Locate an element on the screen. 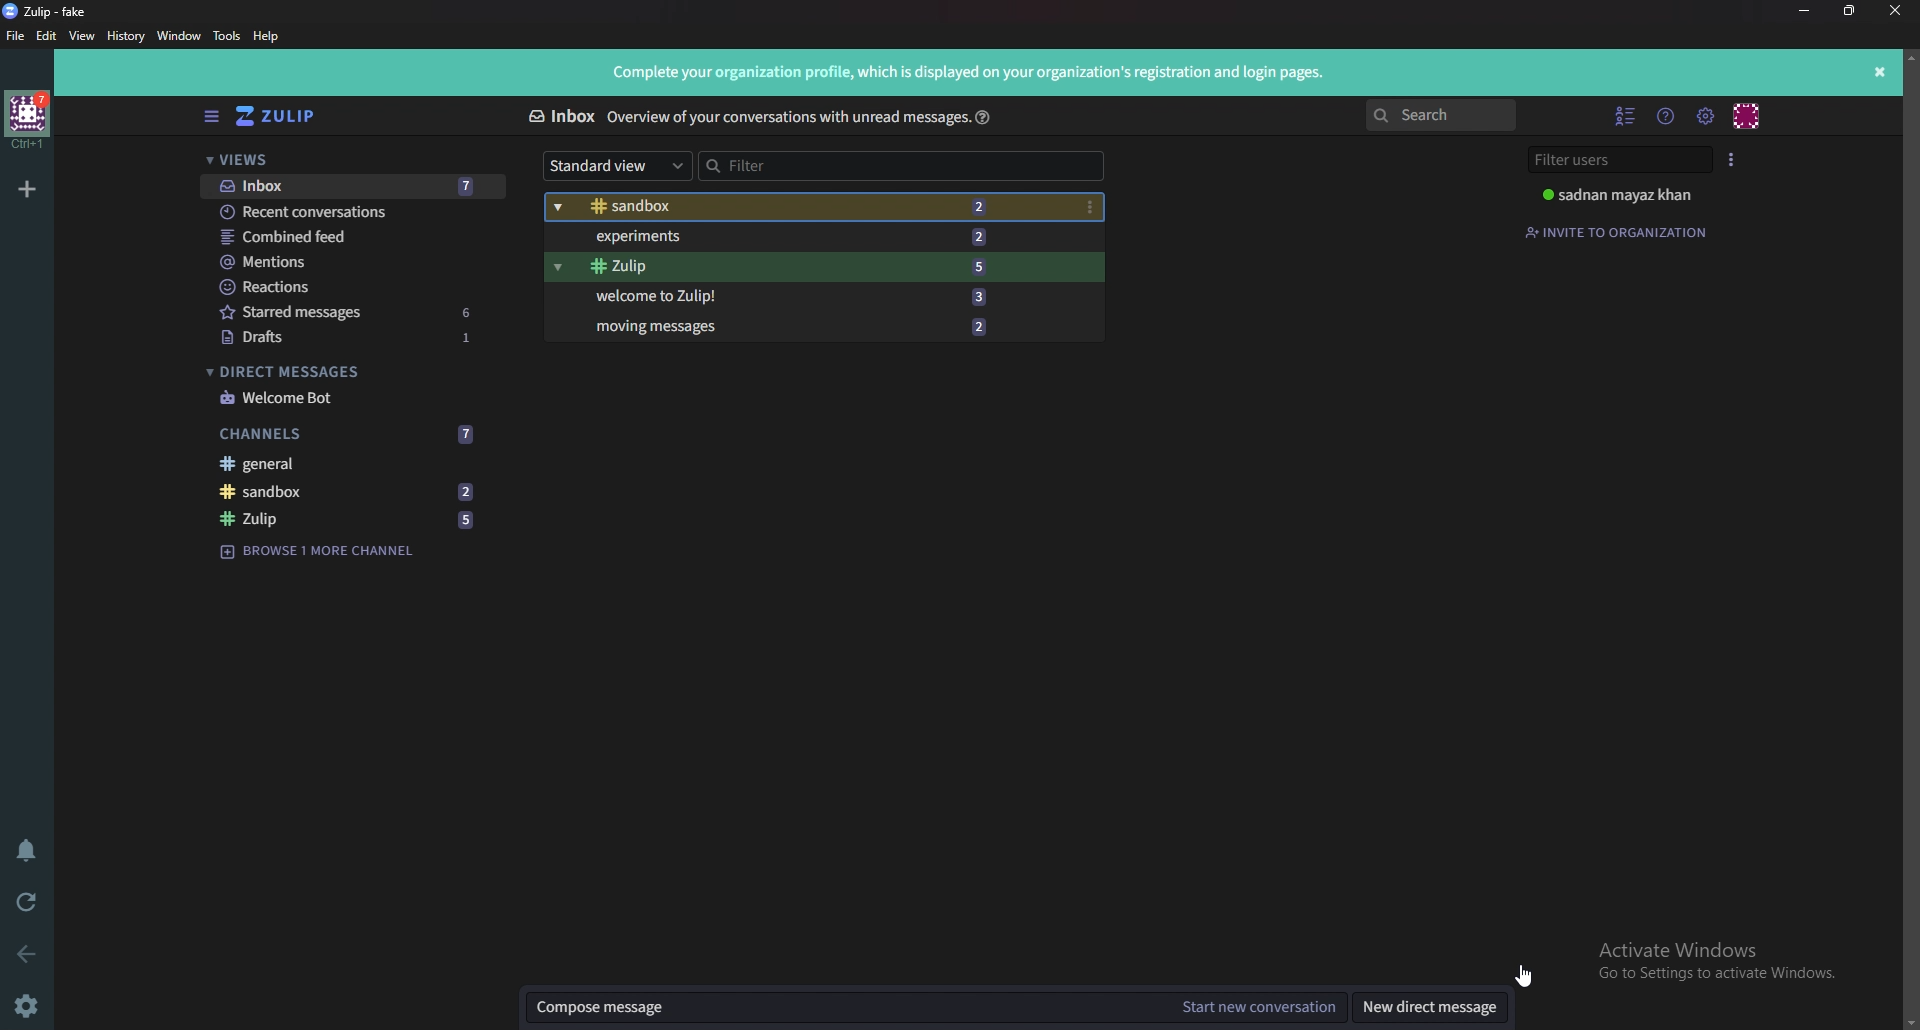 This screenshot has height=1030, width=1920. Standard view is located at coordinates (611, 168).